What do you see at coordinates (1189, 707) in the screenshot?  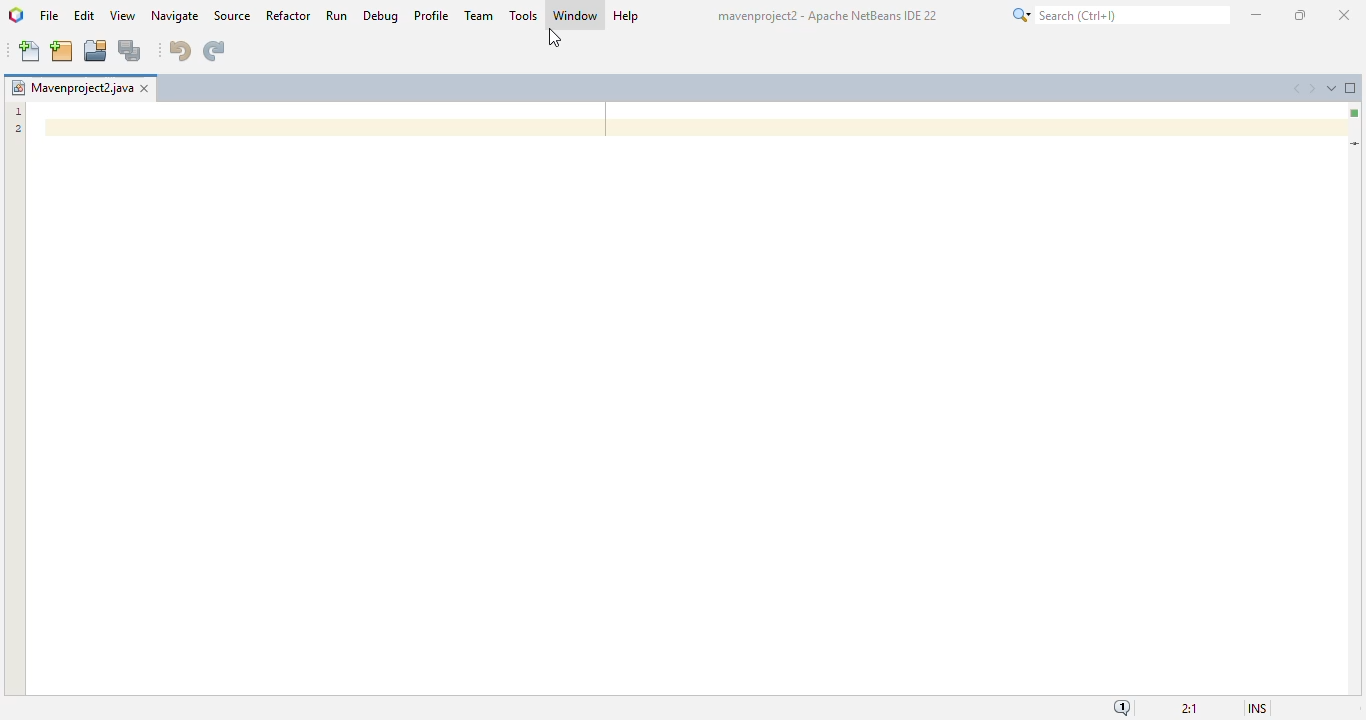 I see `magnification ratio` at bounding box center [1189, 707].